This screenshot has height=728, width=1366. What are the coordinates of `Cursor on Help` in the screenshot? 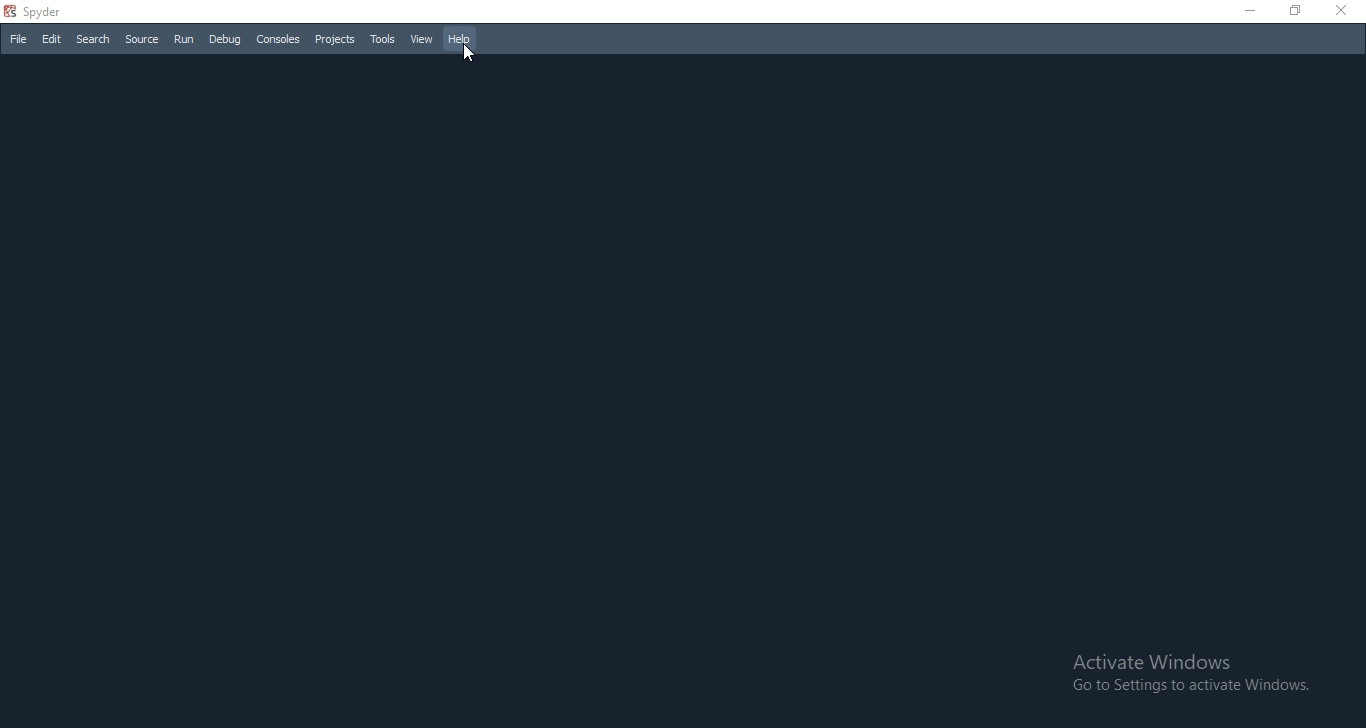 It's located at (467, 55).